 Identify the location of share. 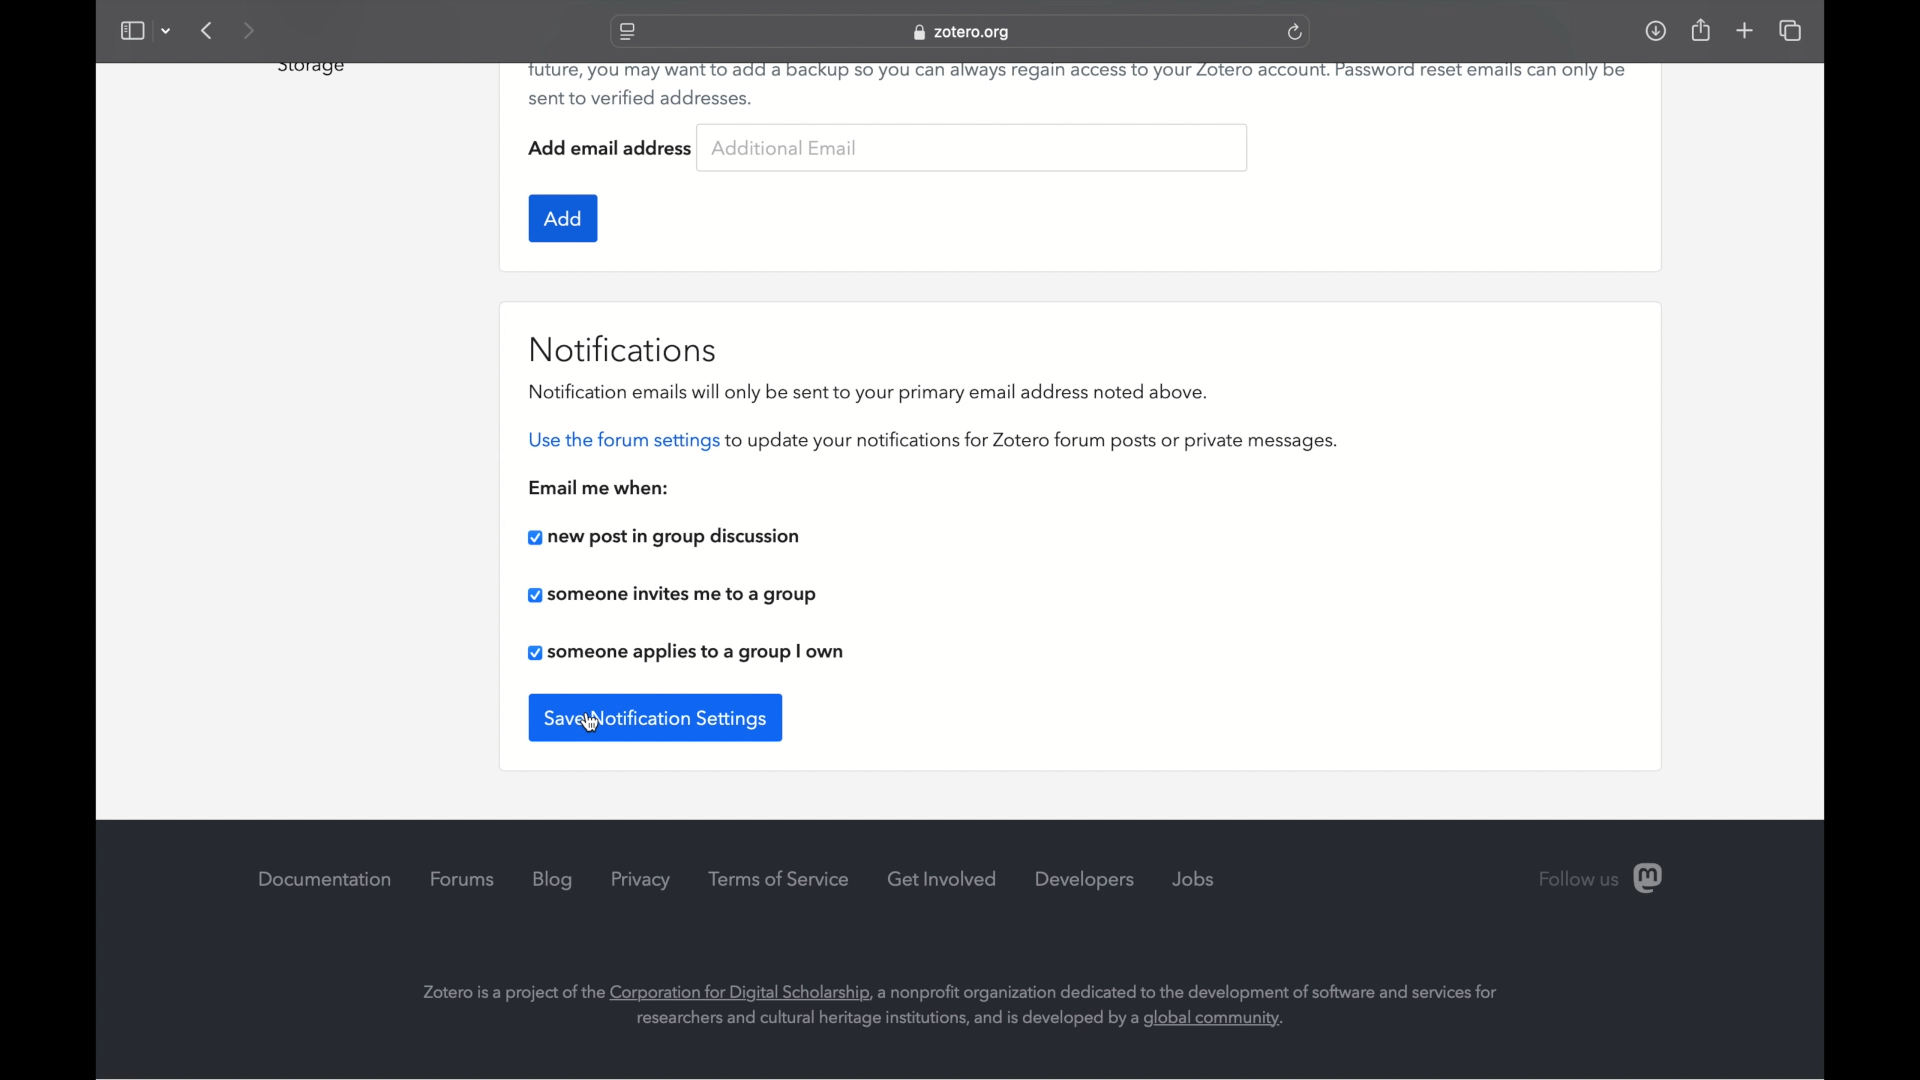
(1699, 29).